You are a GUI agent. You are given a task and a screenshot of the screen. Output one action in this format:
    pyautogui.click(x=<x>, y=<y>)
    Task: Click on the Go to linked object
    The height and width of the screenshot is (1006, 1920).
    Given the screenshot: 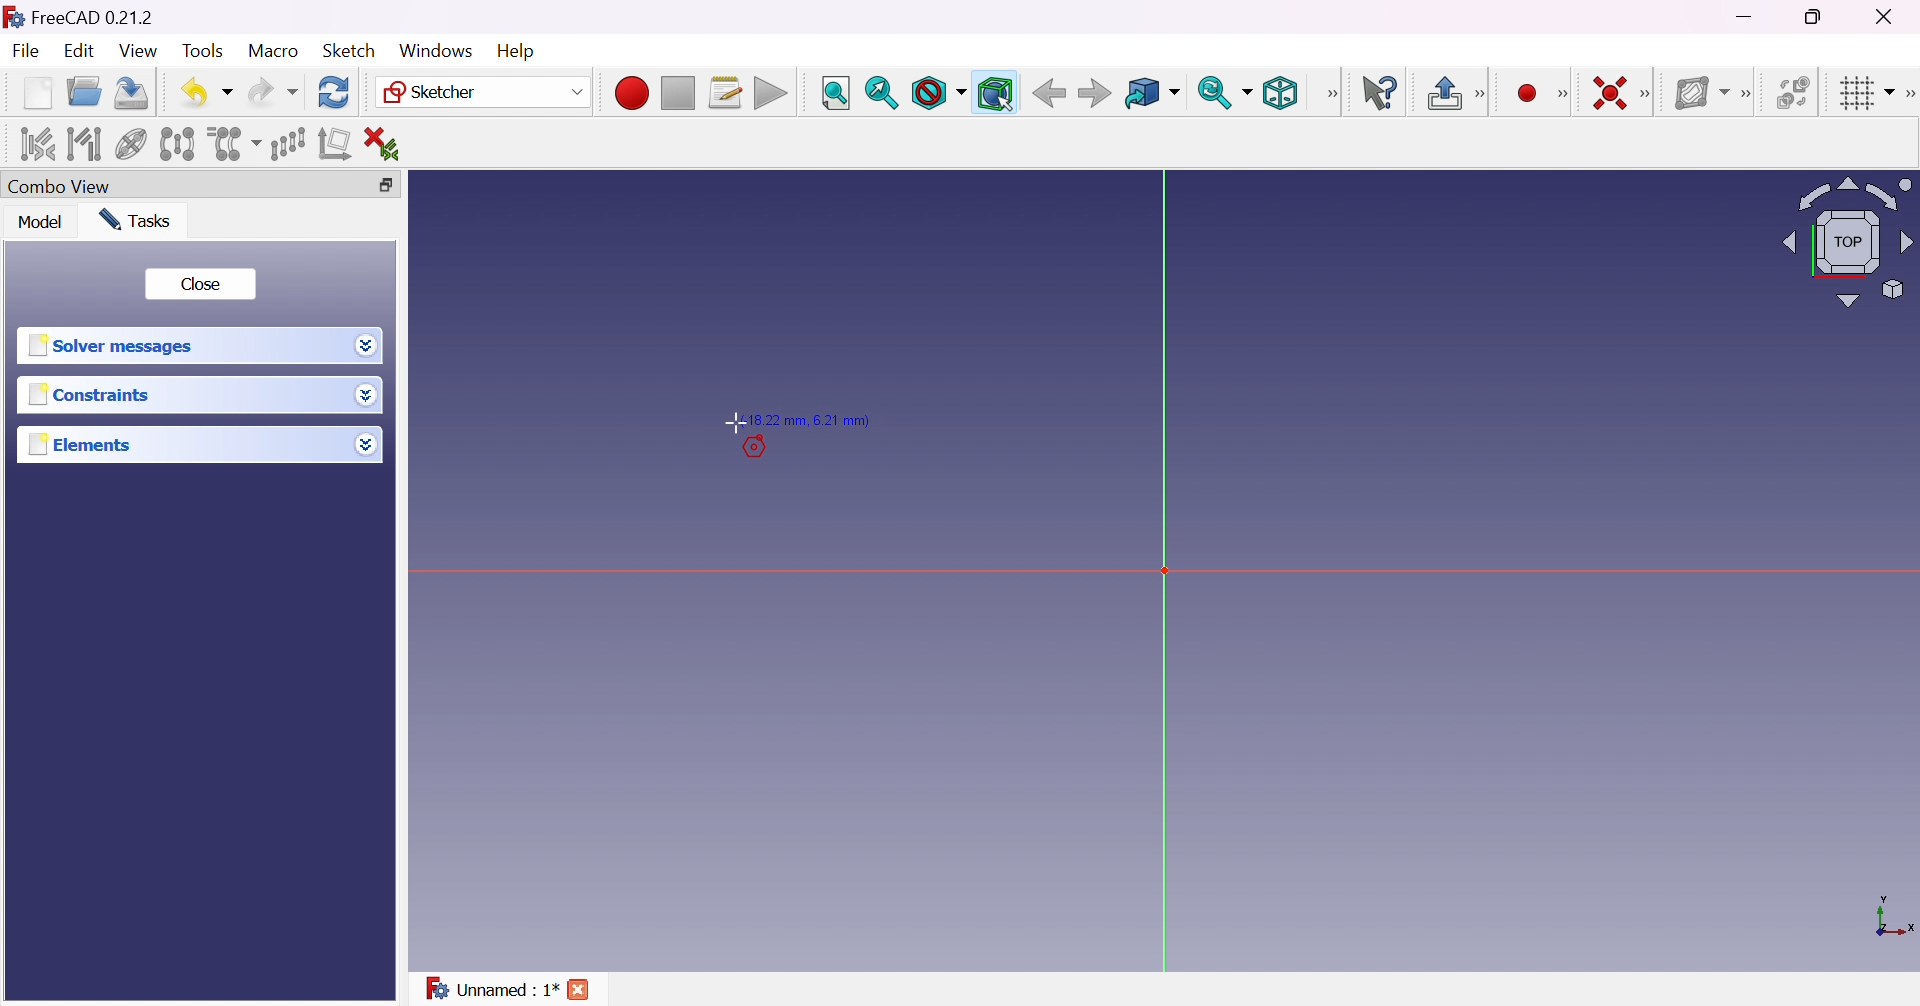 What is the action you would take?
    pyautogui.click(x=1152, y=95)
    